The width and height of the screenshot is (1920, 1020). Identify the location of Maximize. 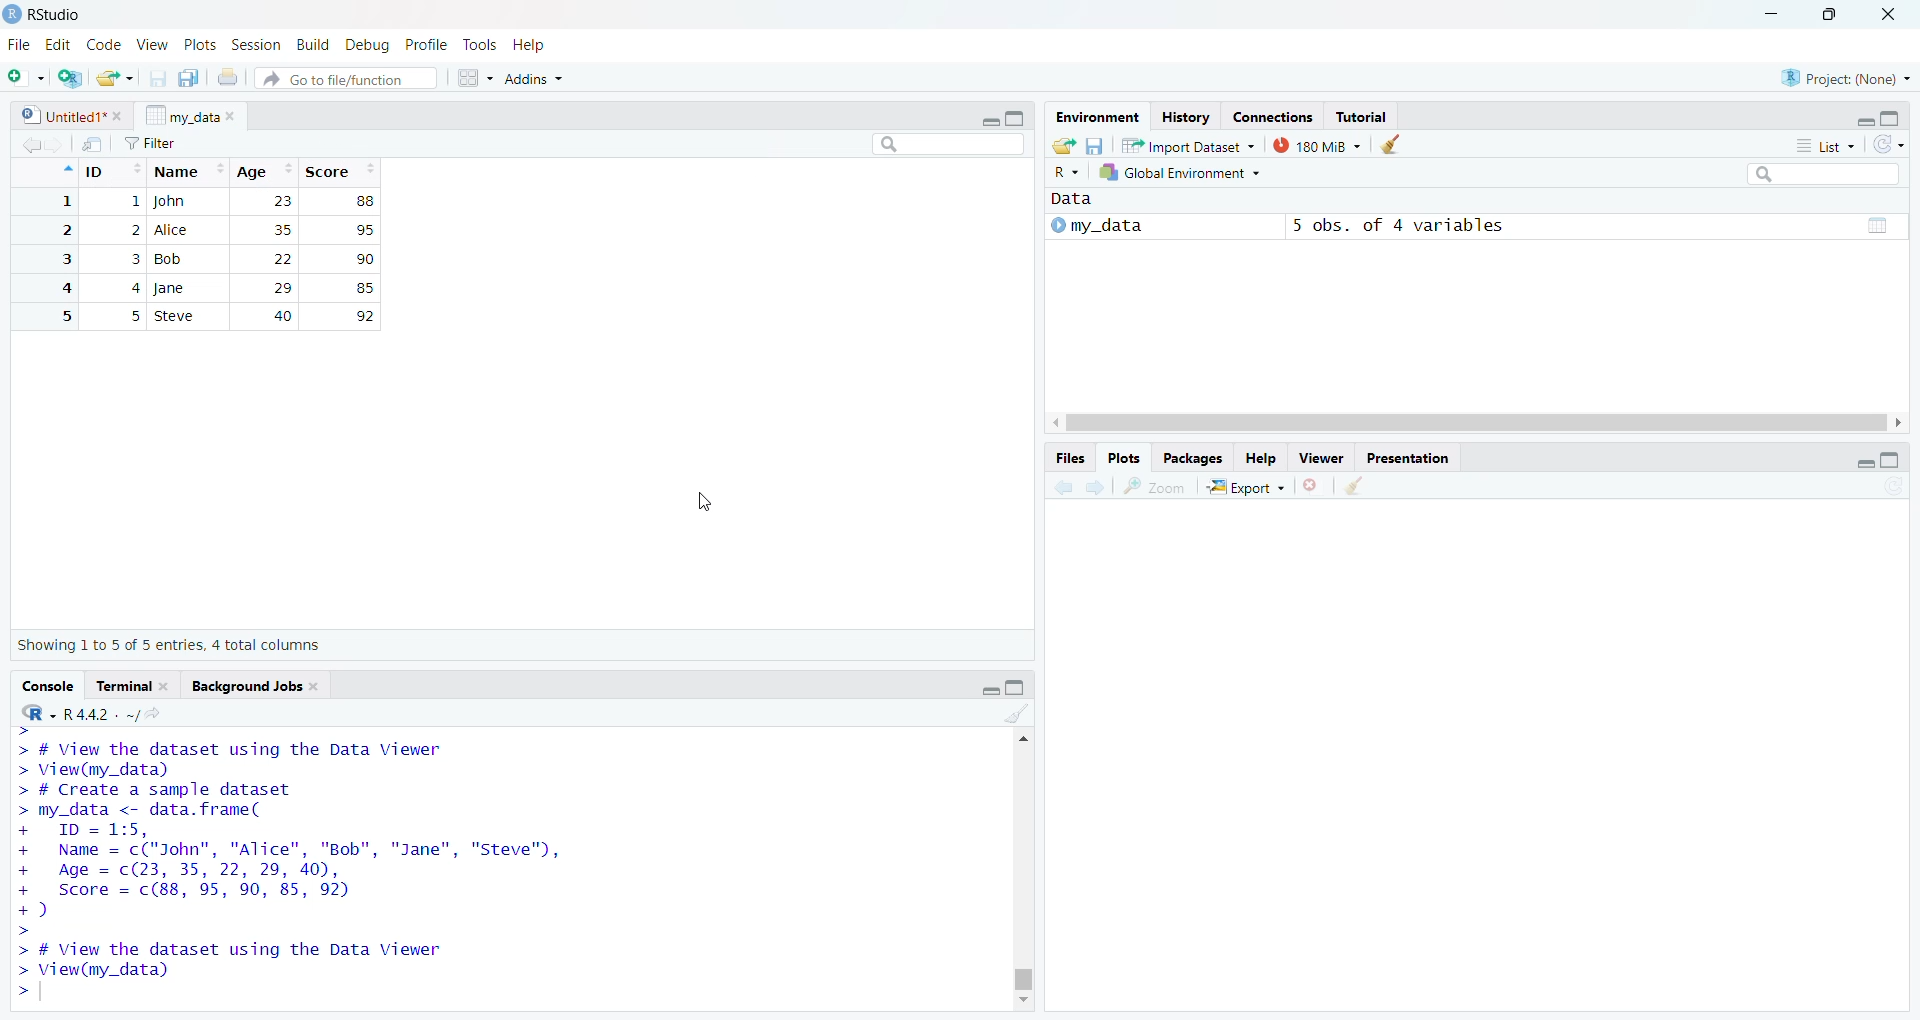
(1894, 462).